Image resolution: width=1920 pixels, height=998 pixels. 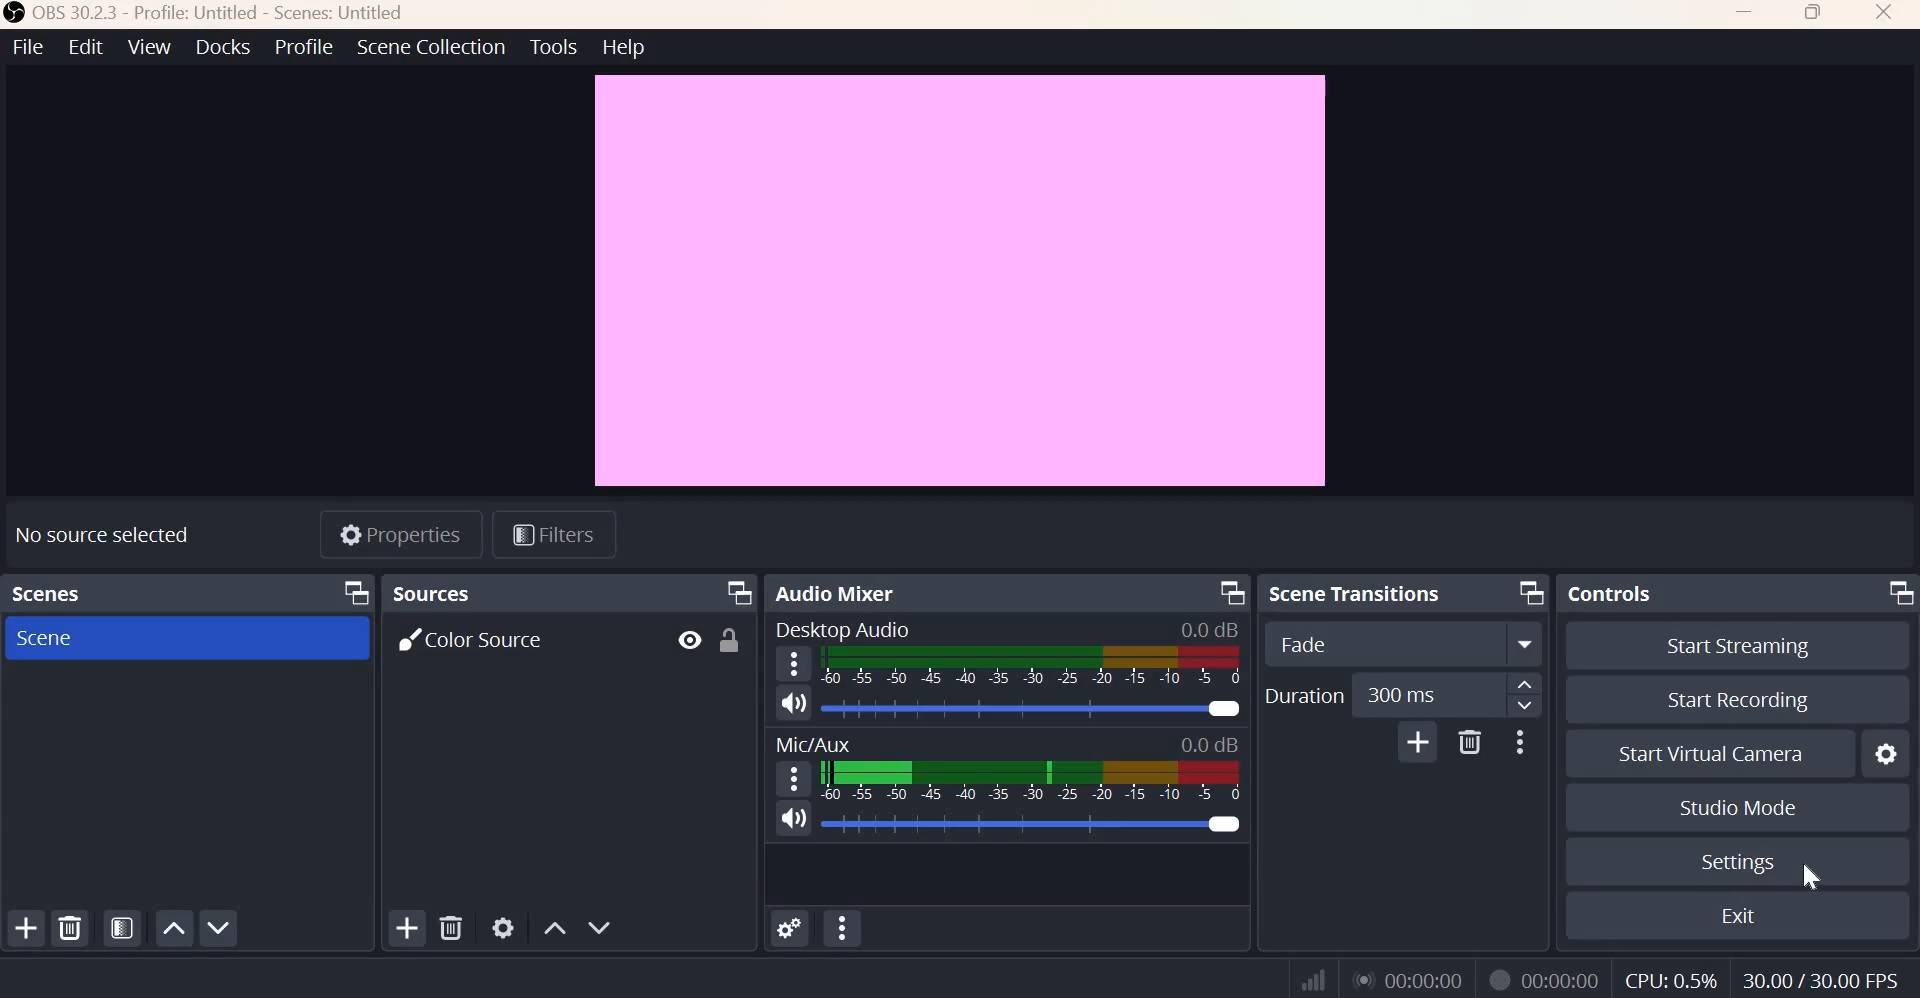 I want to click on Frame Rate (FPS), so click(x=1669, y=975).